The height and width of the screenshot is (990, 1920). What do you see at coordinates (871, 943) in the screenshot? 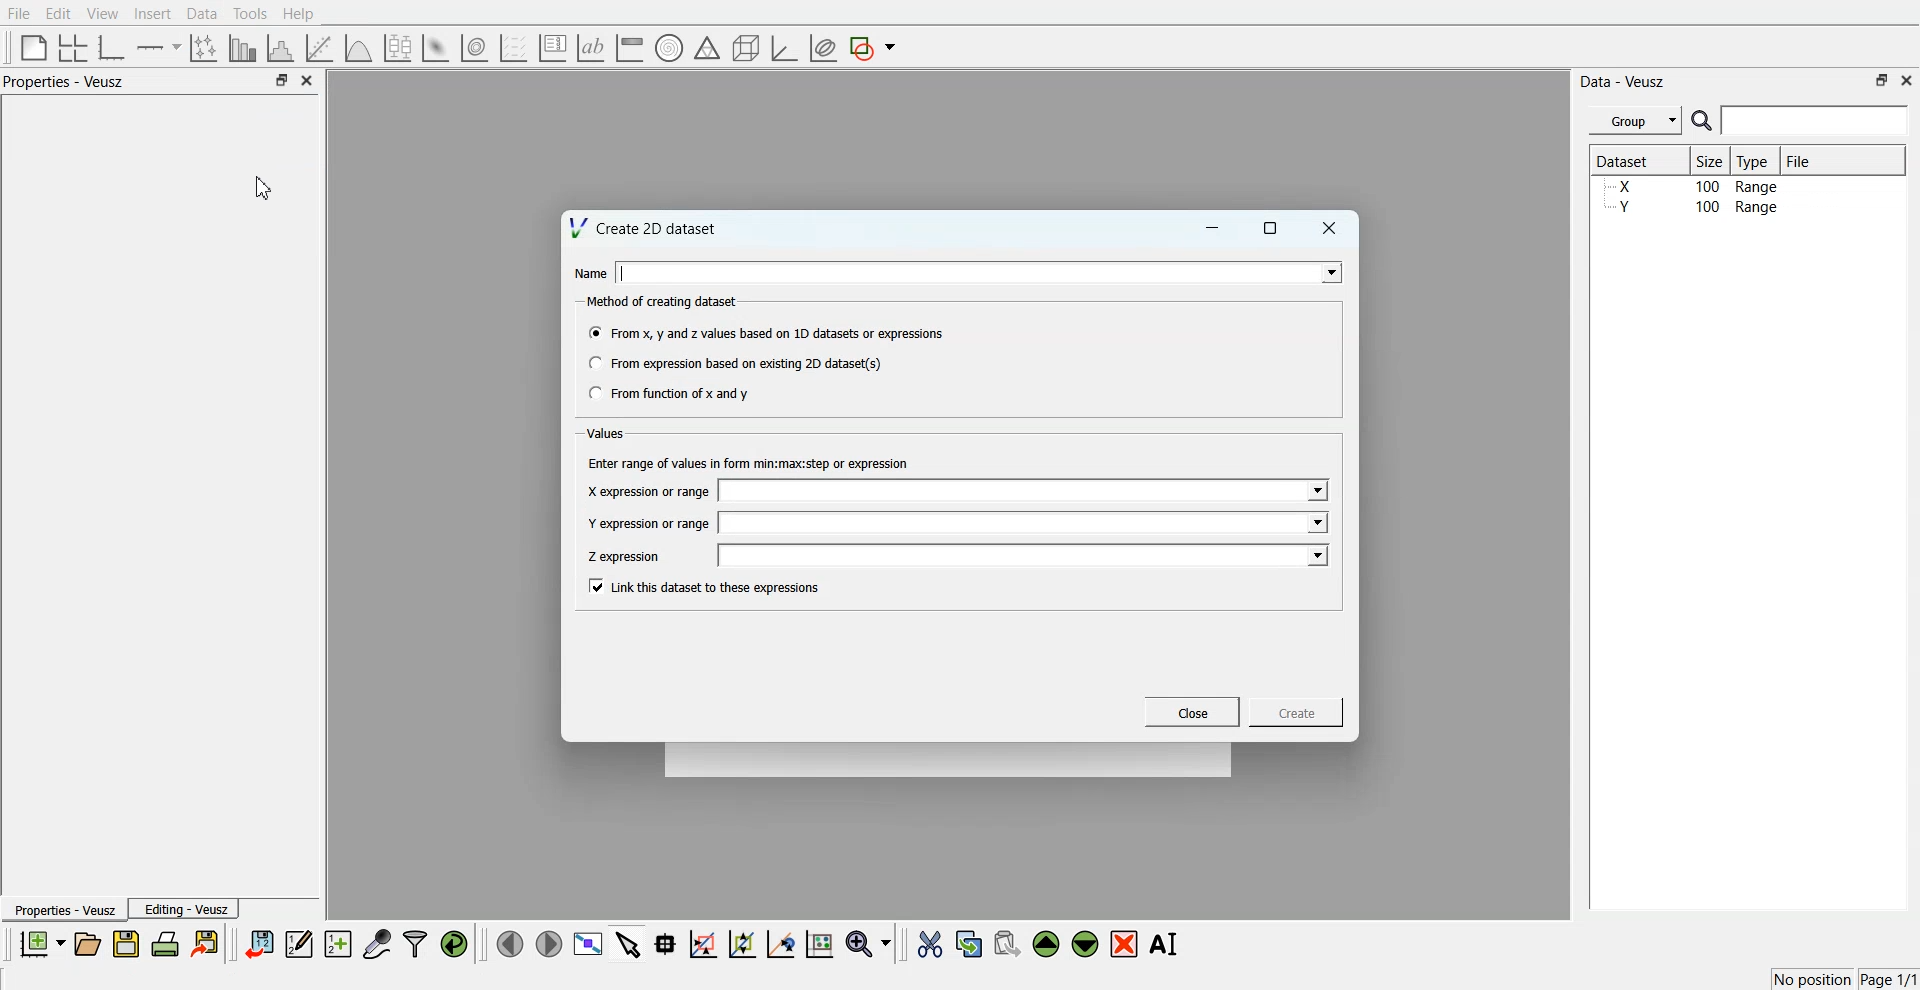
I see `Zoom function menu` at bounding box center [871, 943].